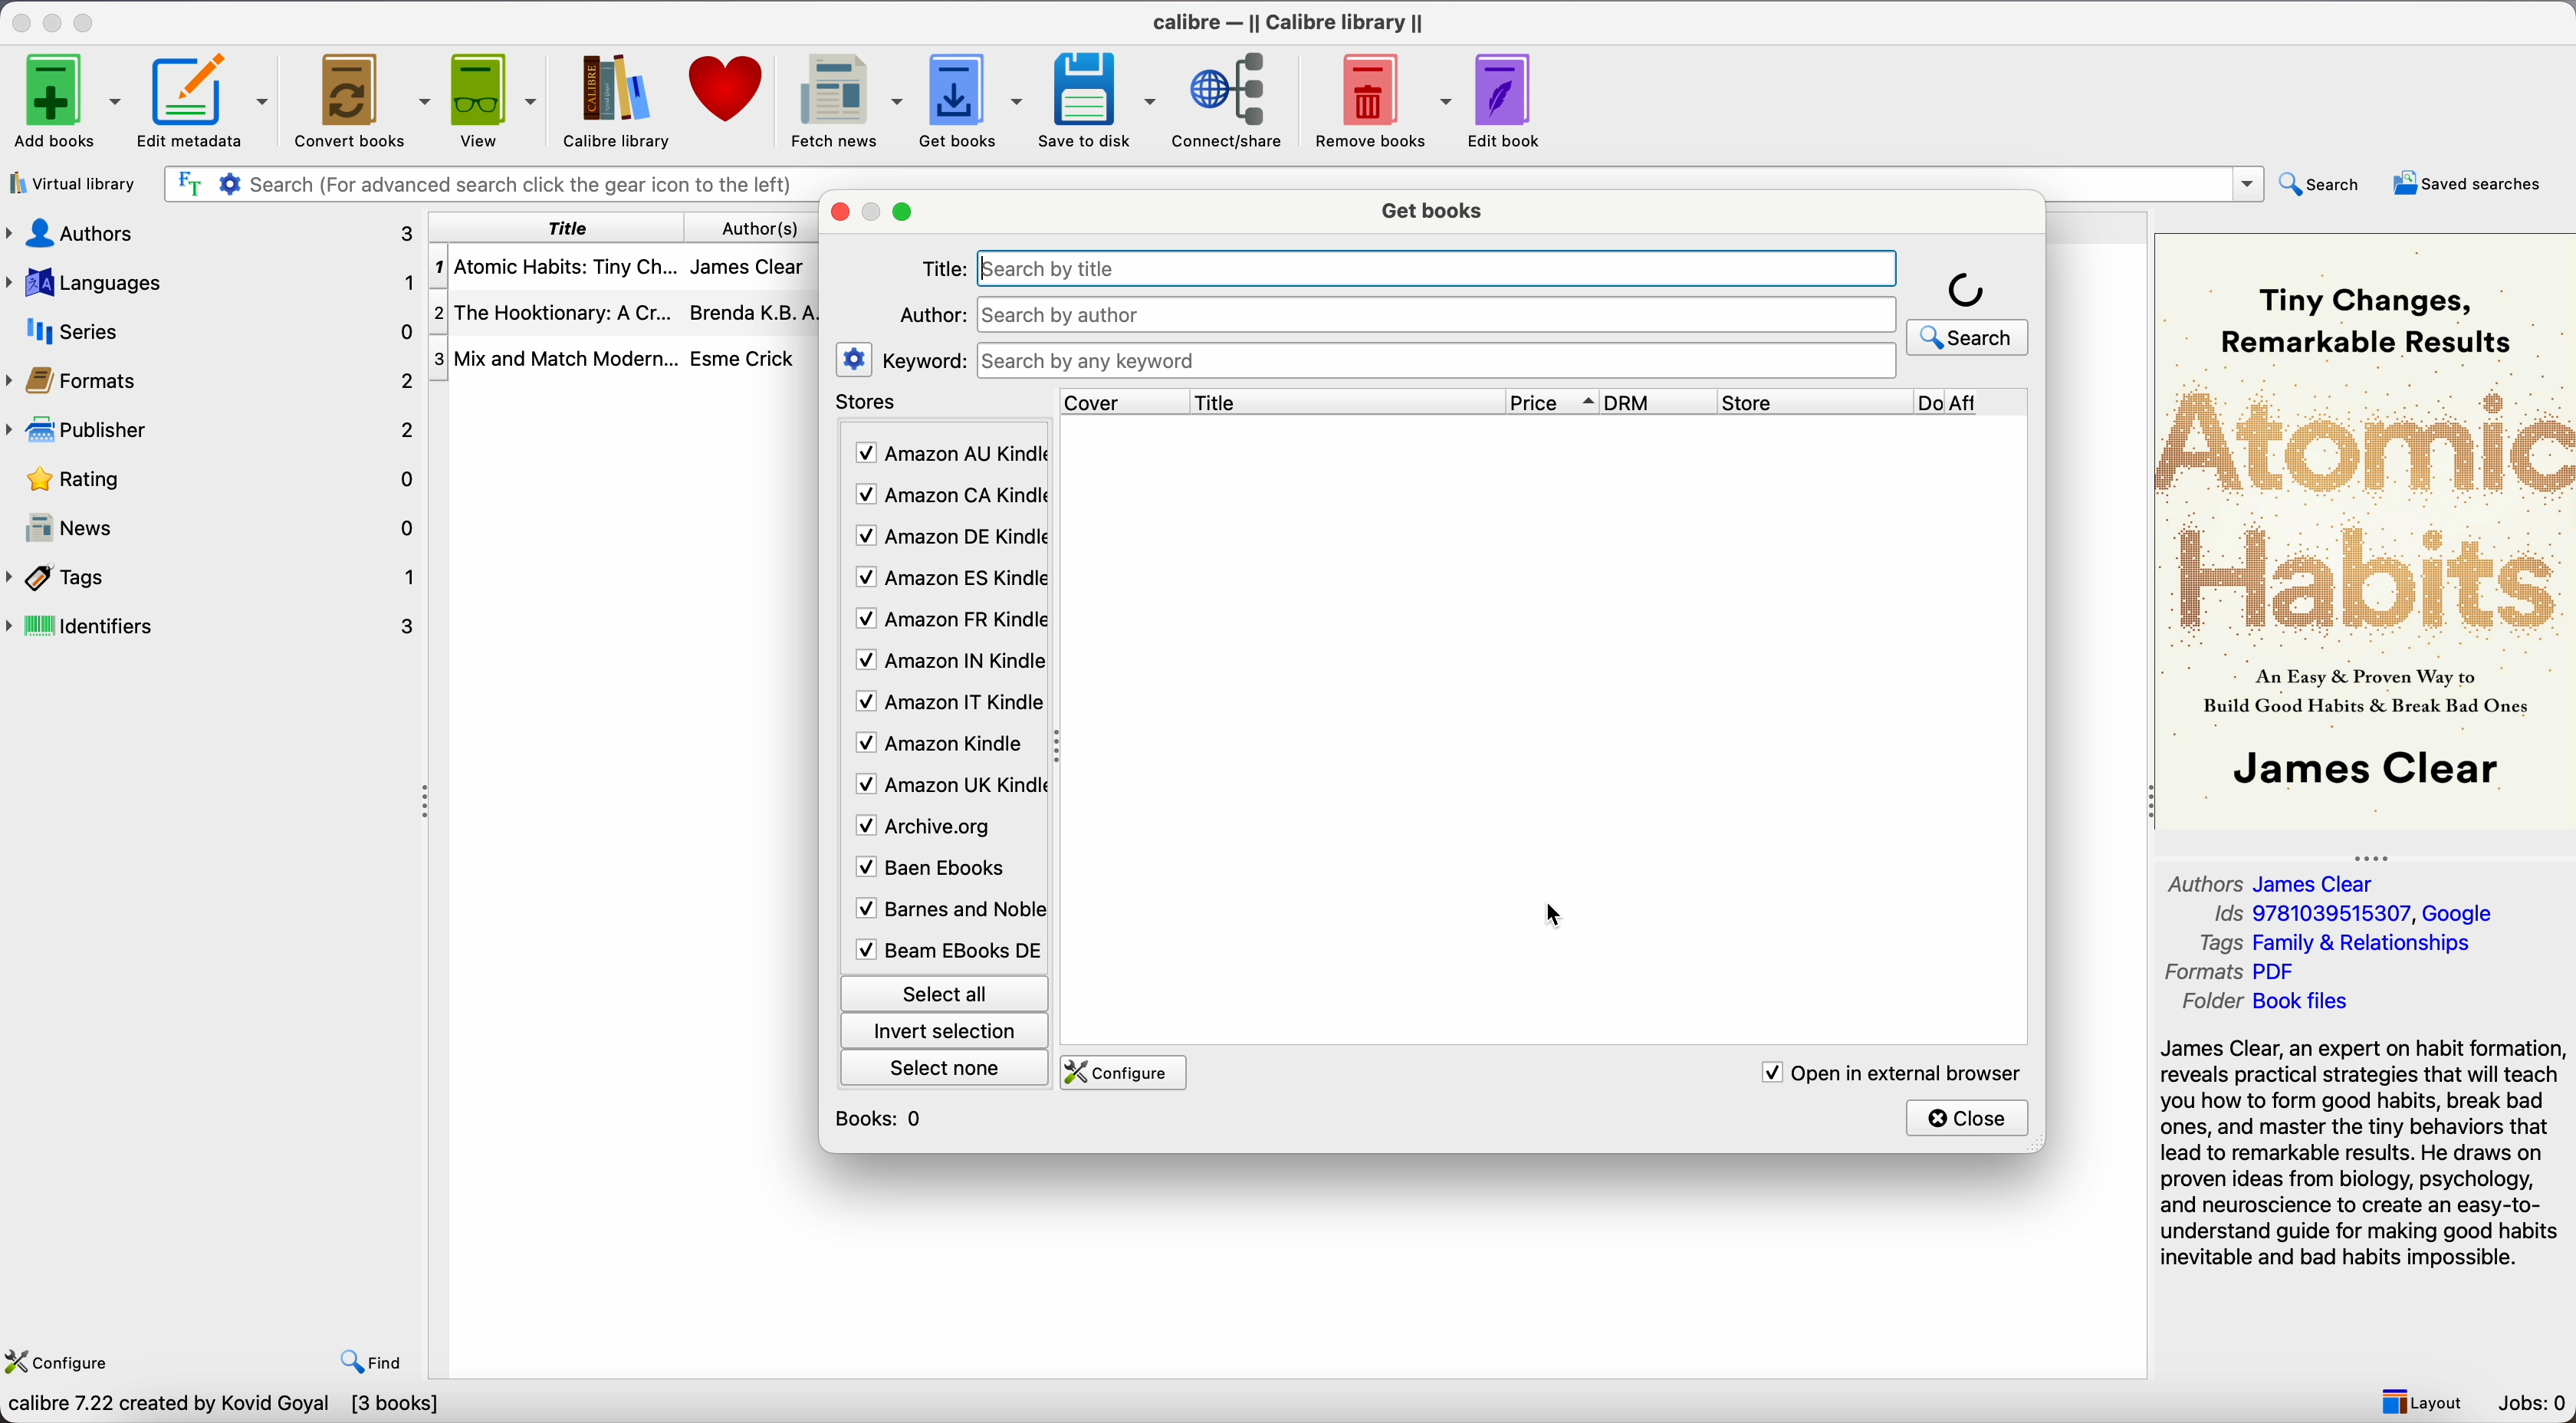  Describe the element at coordinates (56, 20) in the screenshot. I see `minimize app` at that location.